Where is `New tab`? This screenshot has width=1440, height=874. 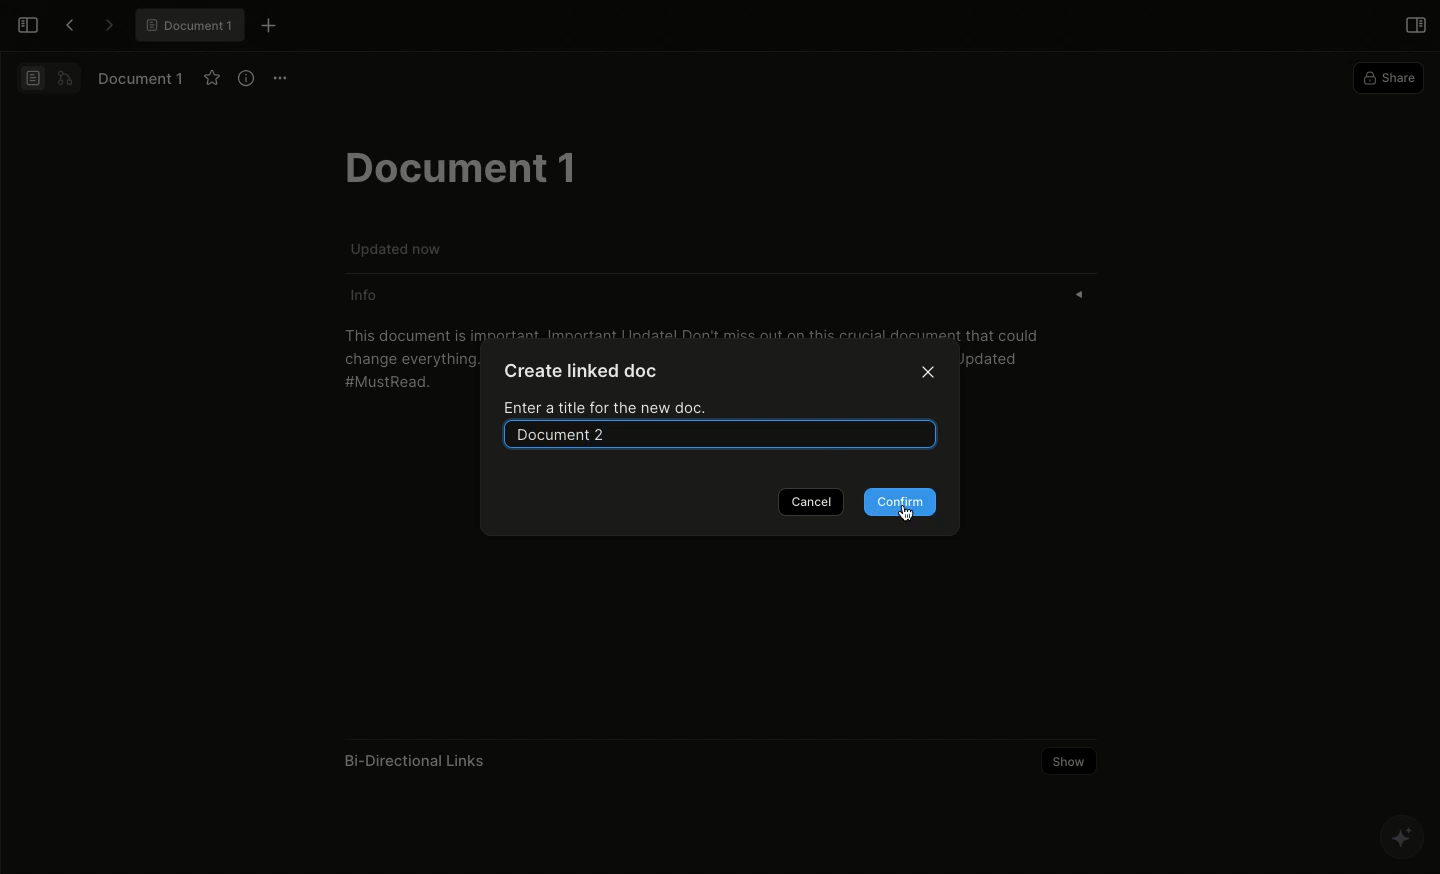
New tab is located at coordinates (269, 27).